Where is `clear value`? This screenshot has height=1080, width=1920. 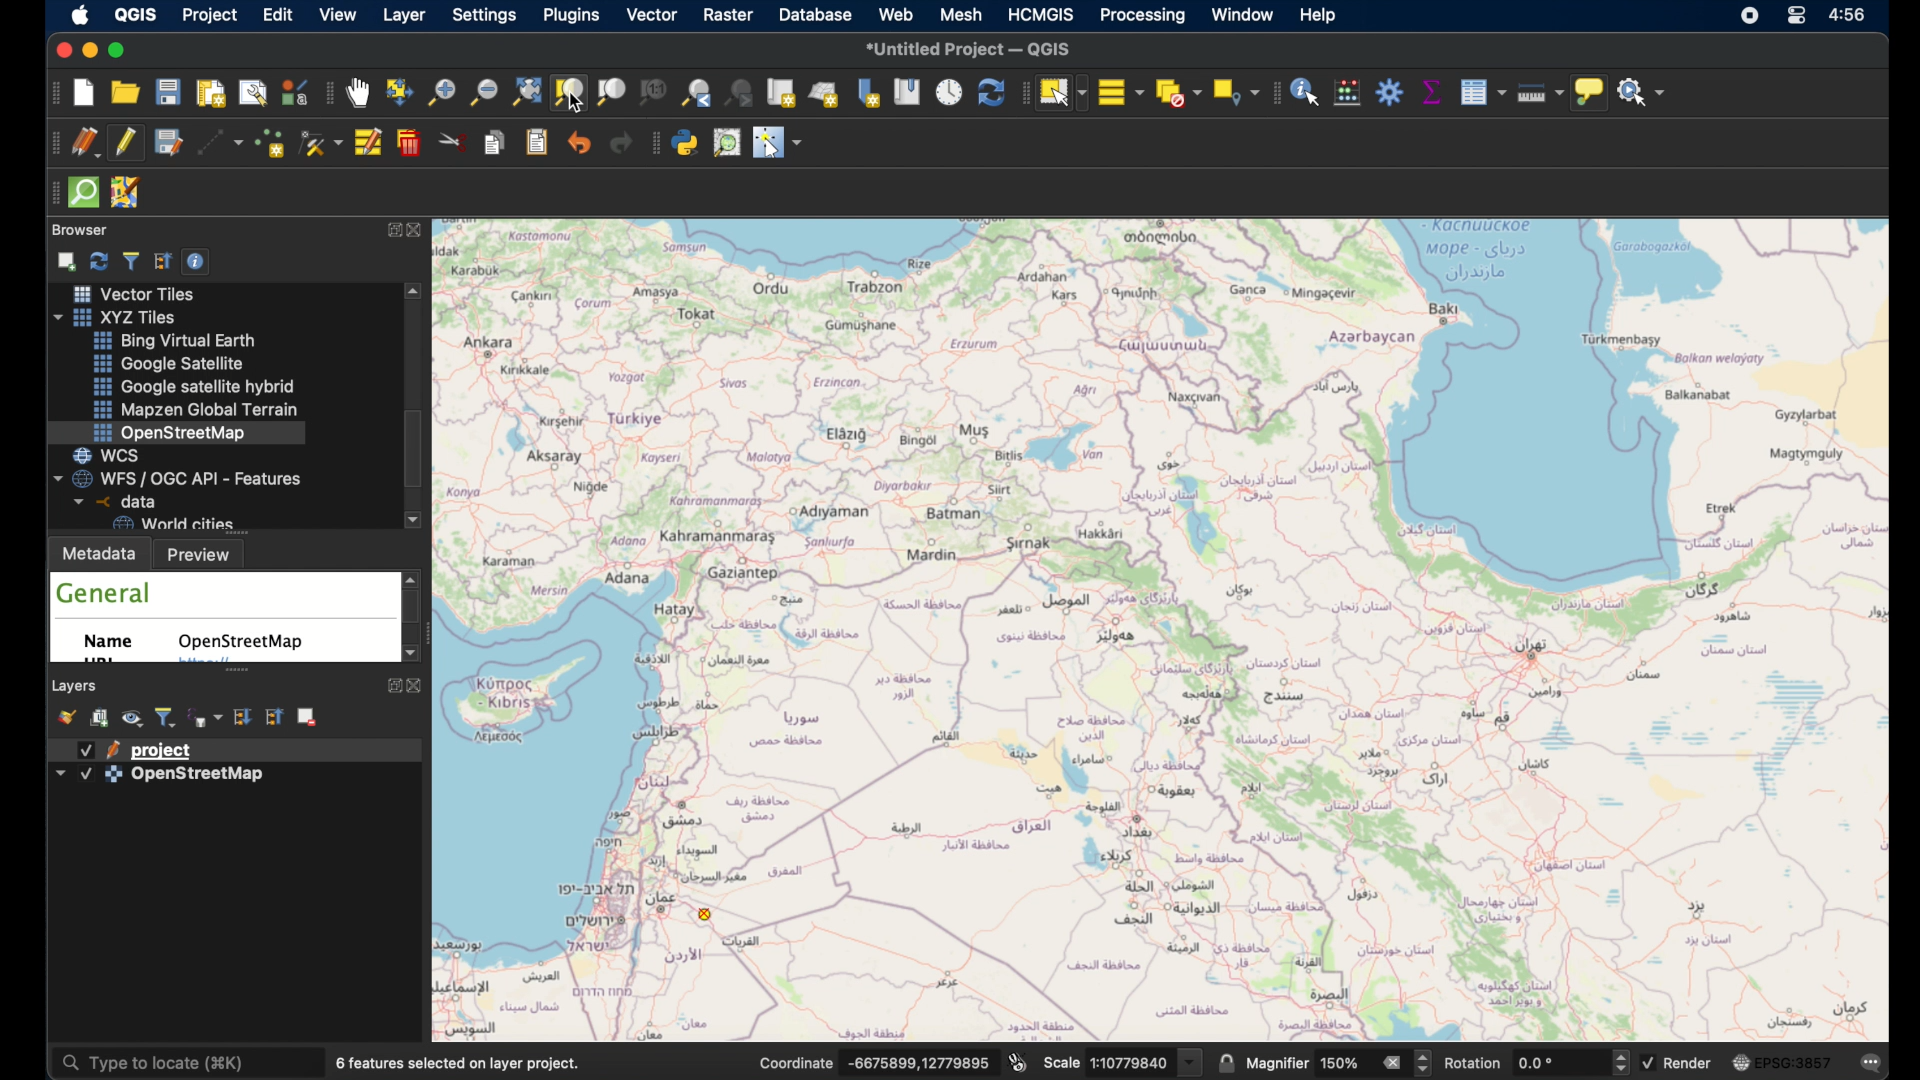
clear value is located at coordinates (1391, 1061).